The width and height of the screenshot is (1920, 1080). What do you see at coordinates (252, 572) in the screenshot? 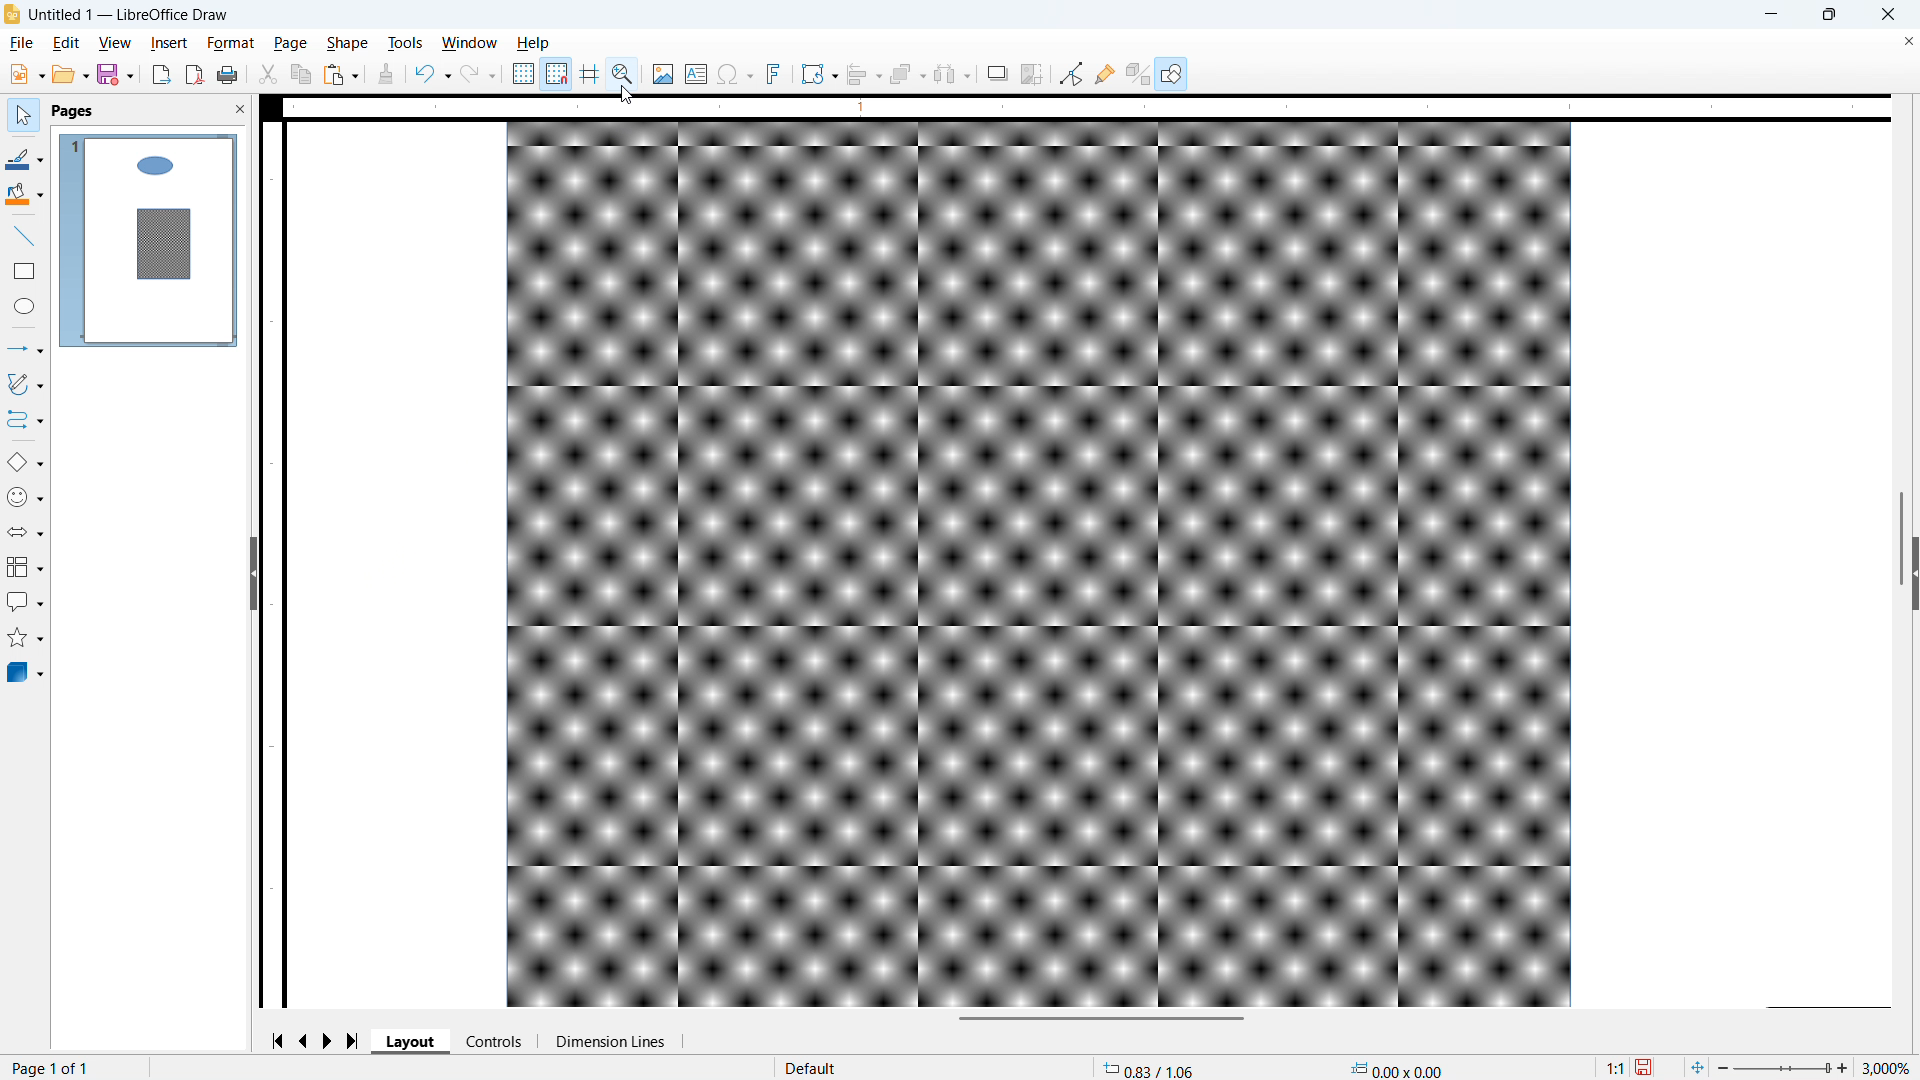
I see `Hide panel ` at bounding box center [252, 572].